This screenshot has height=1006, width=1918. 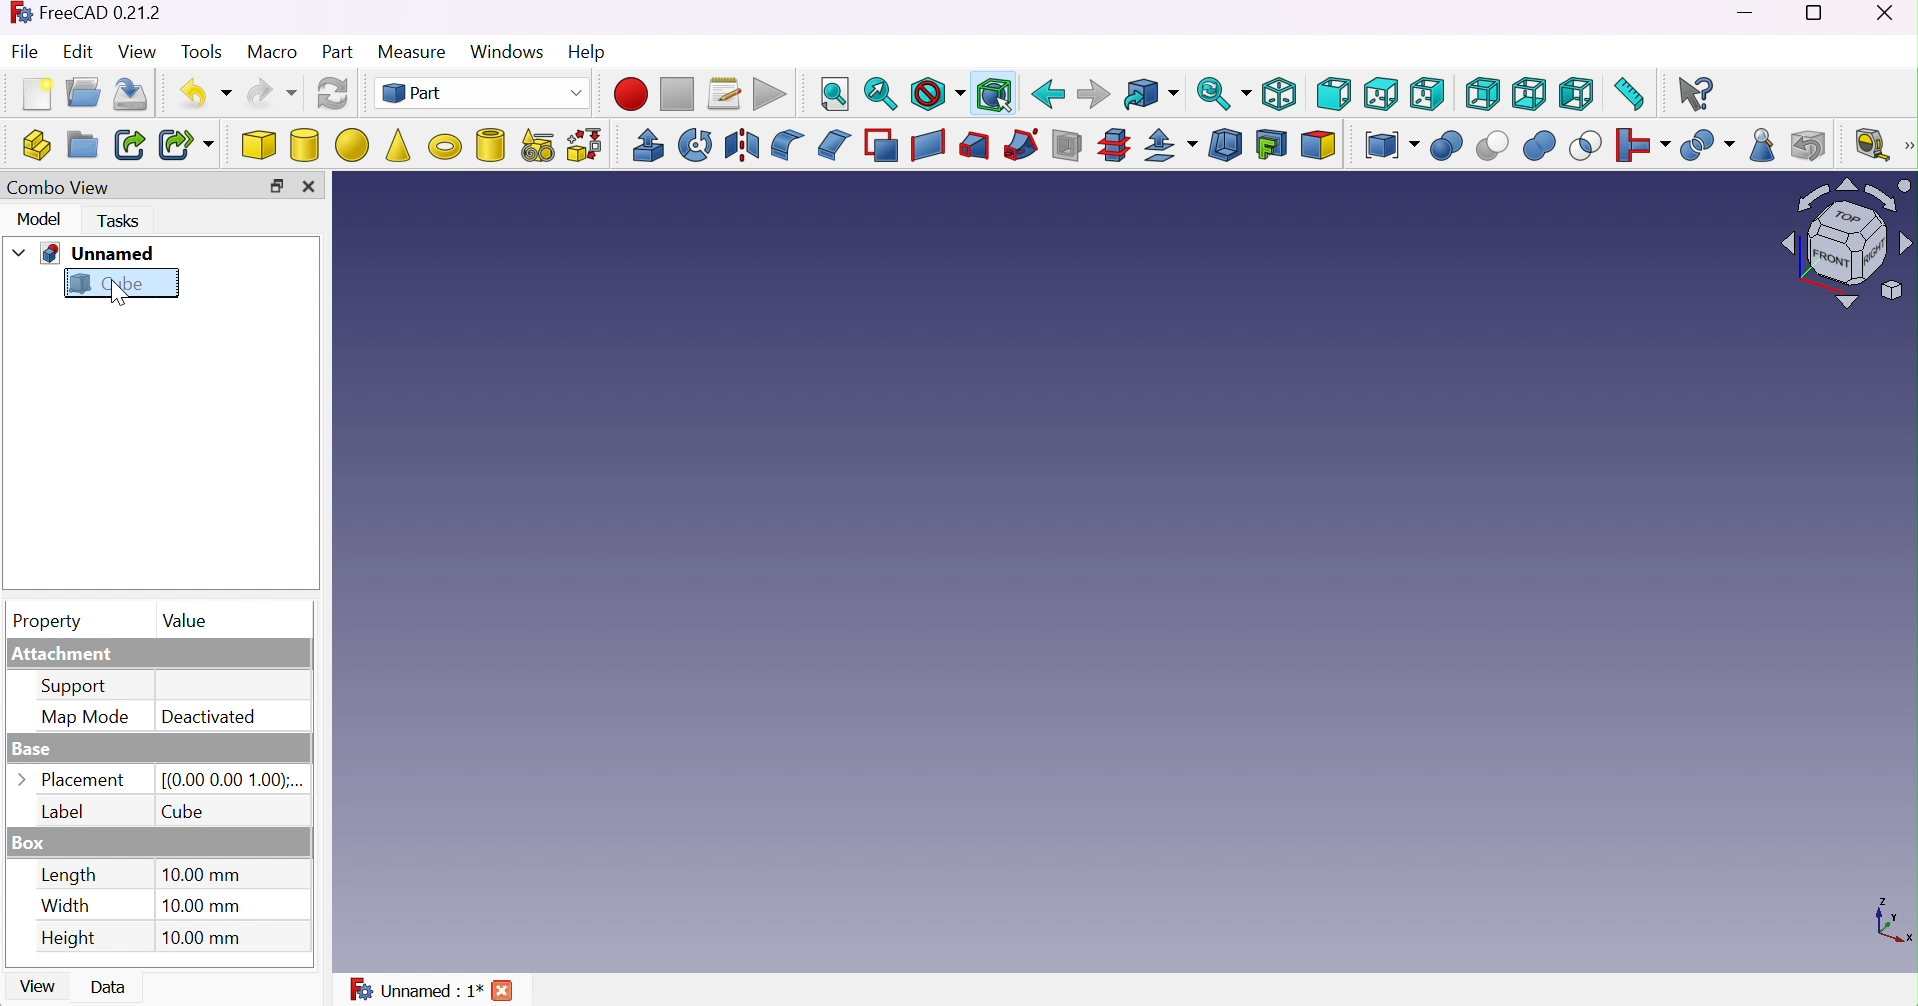 What do you see at coordinates (275, 55) in the screenshot?
I see `Macro` at bounding box center [275, 55].